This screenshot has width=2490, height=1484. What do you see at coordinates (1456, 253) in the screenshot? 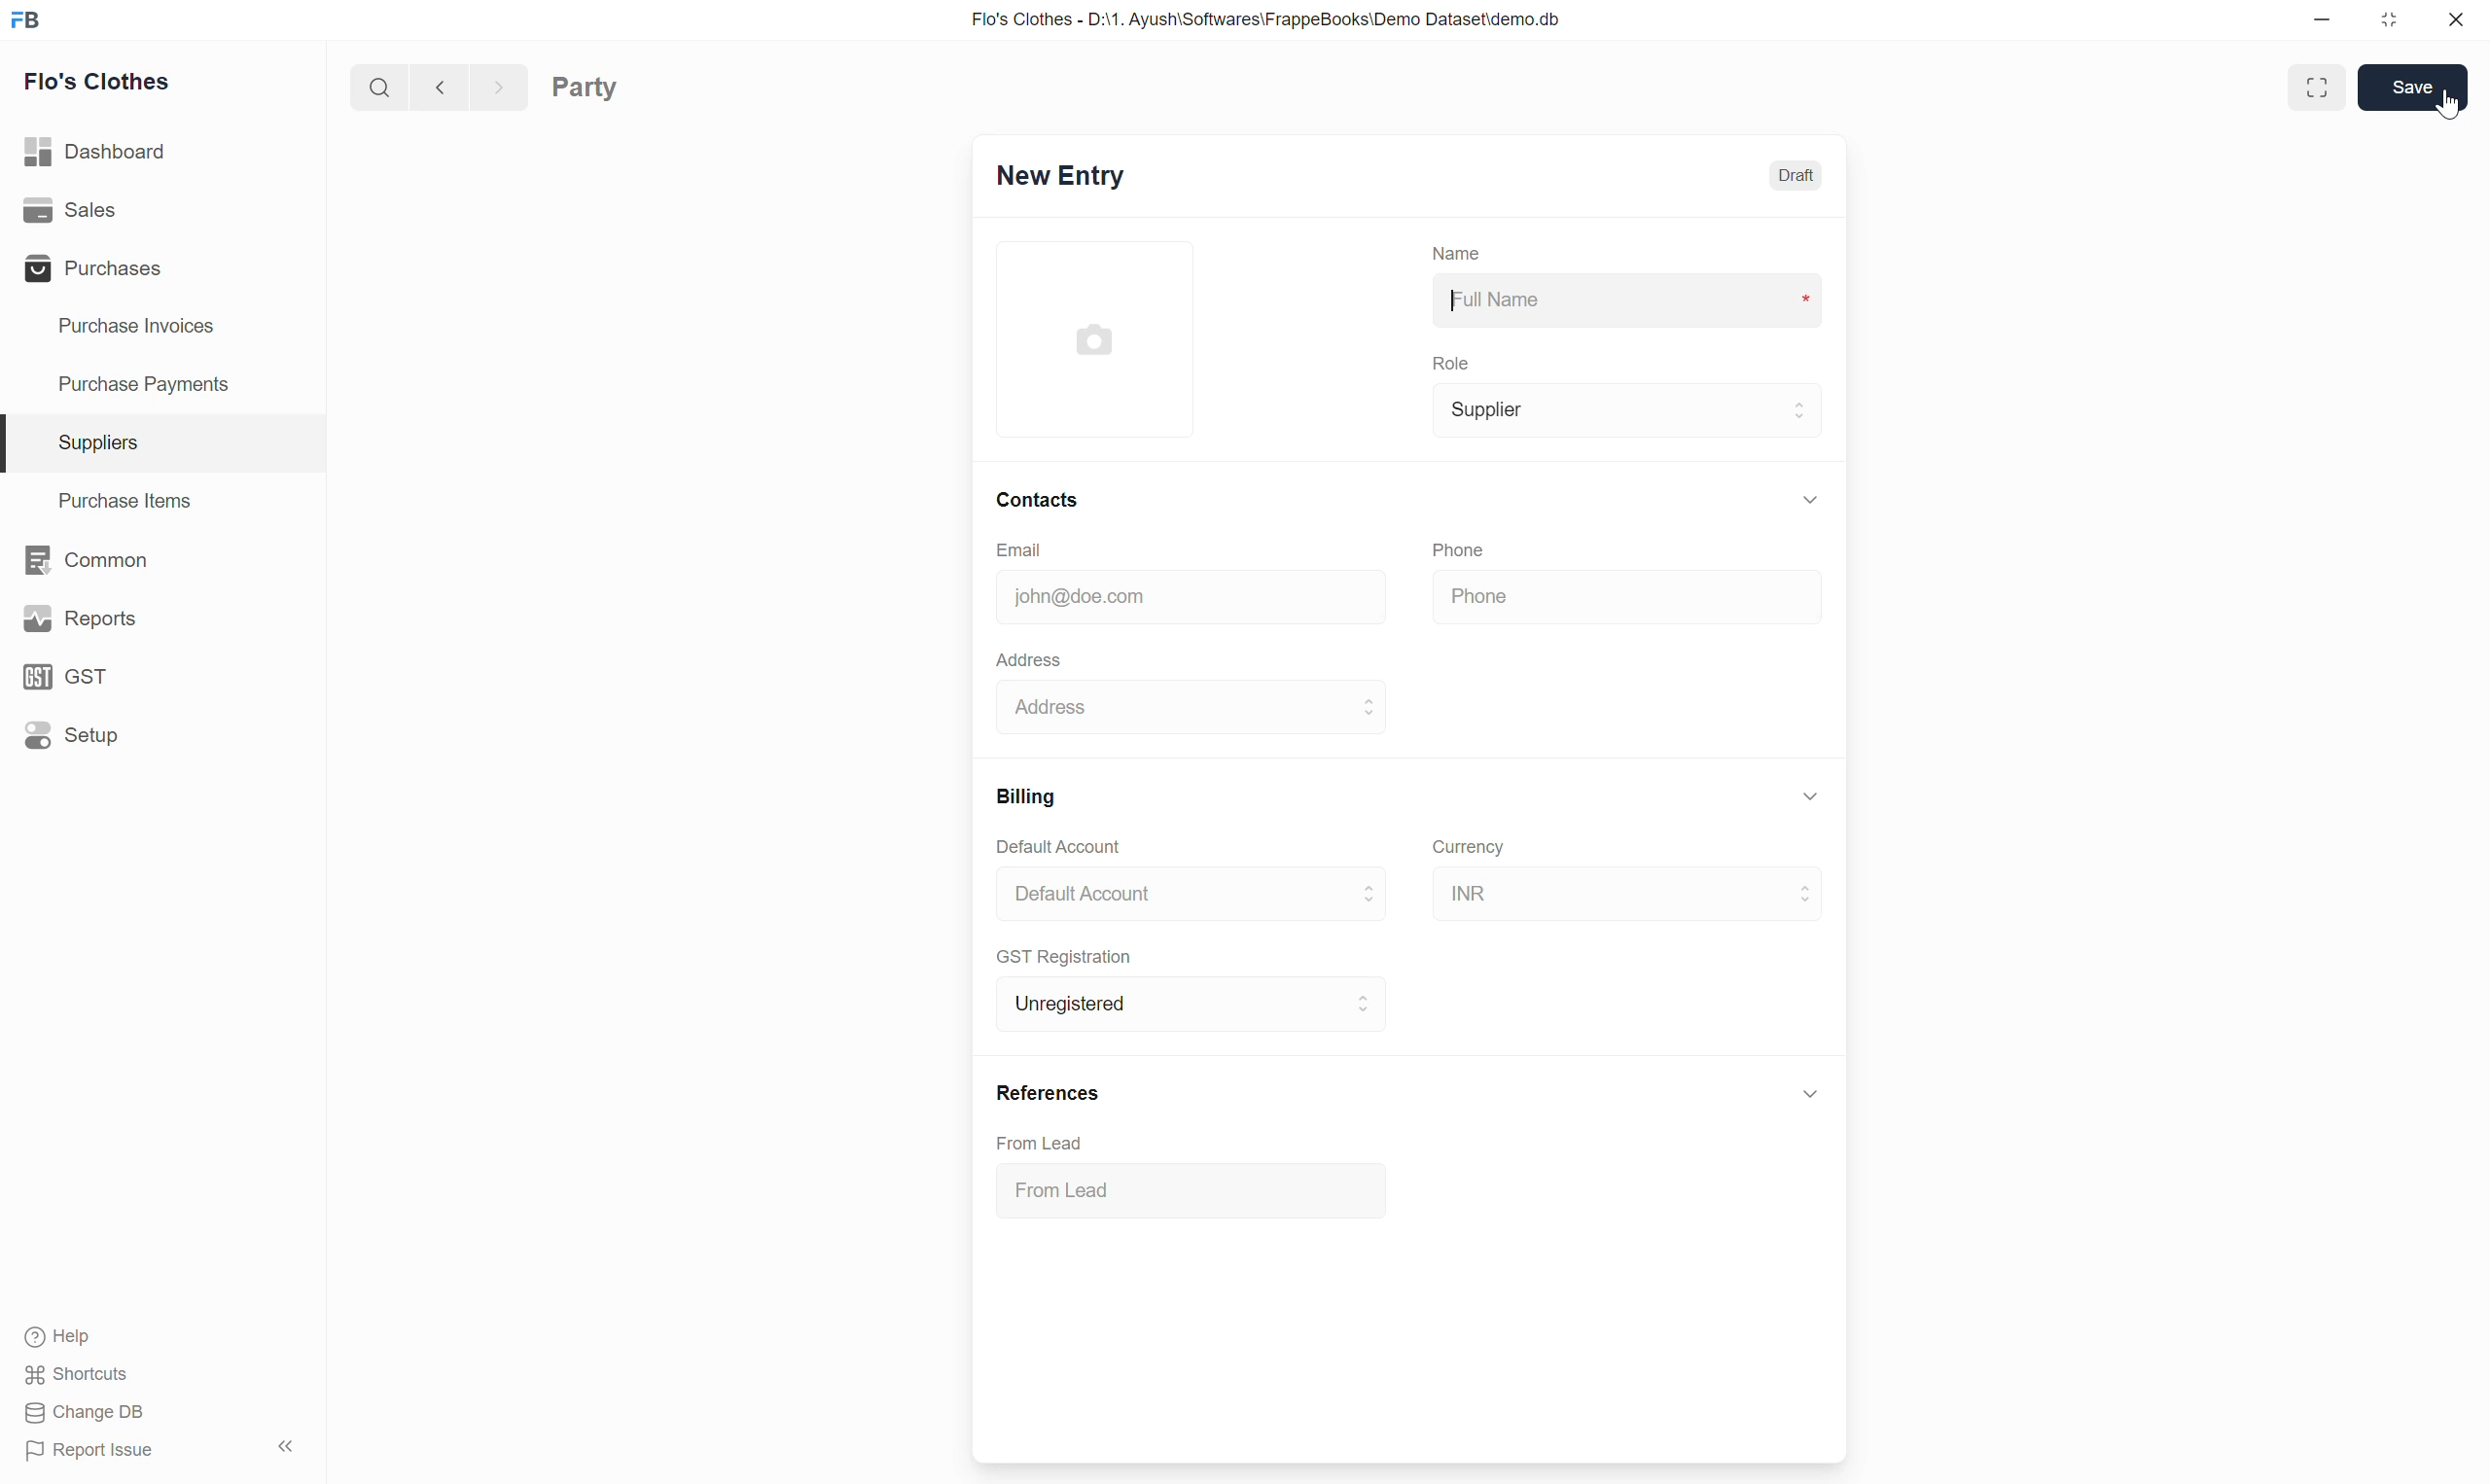
I see `Name` at bounding box center [1456, 253].